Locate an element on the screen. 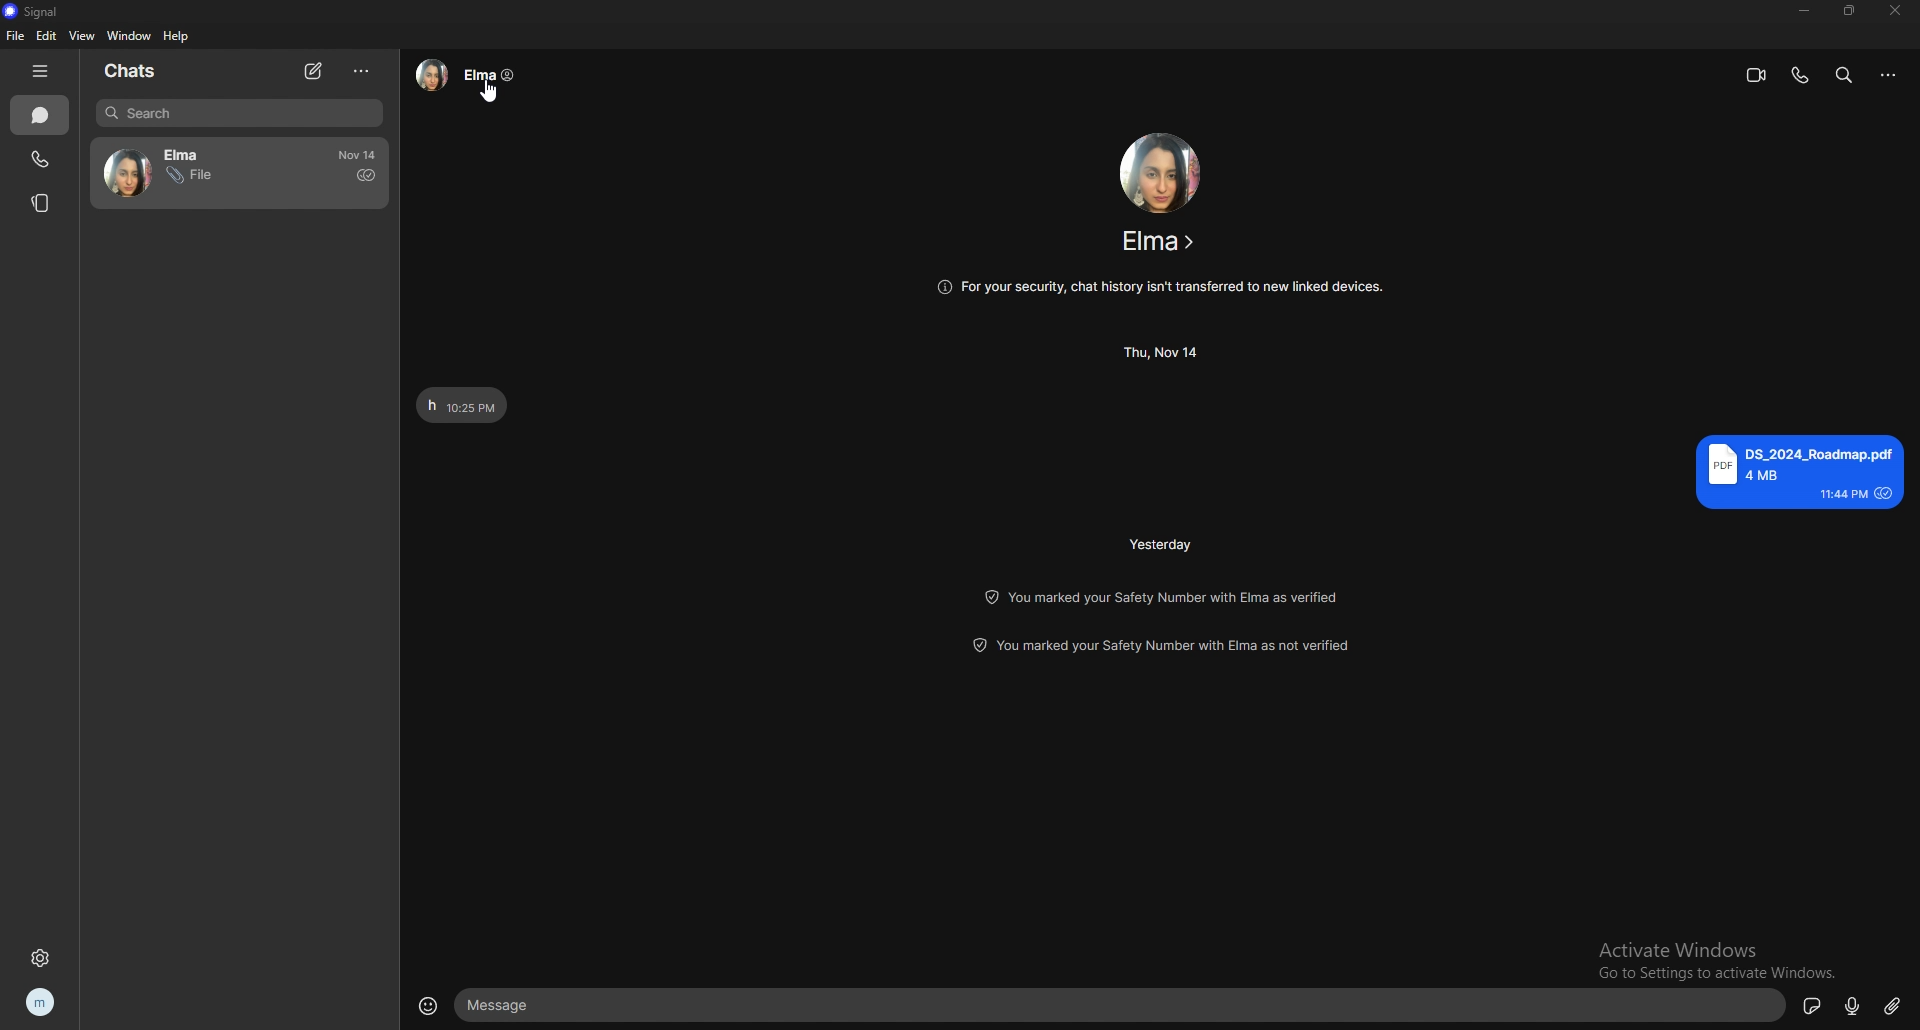 This screenshot has height=1030, width=1920. new chat is located at coordinates (317, 71).